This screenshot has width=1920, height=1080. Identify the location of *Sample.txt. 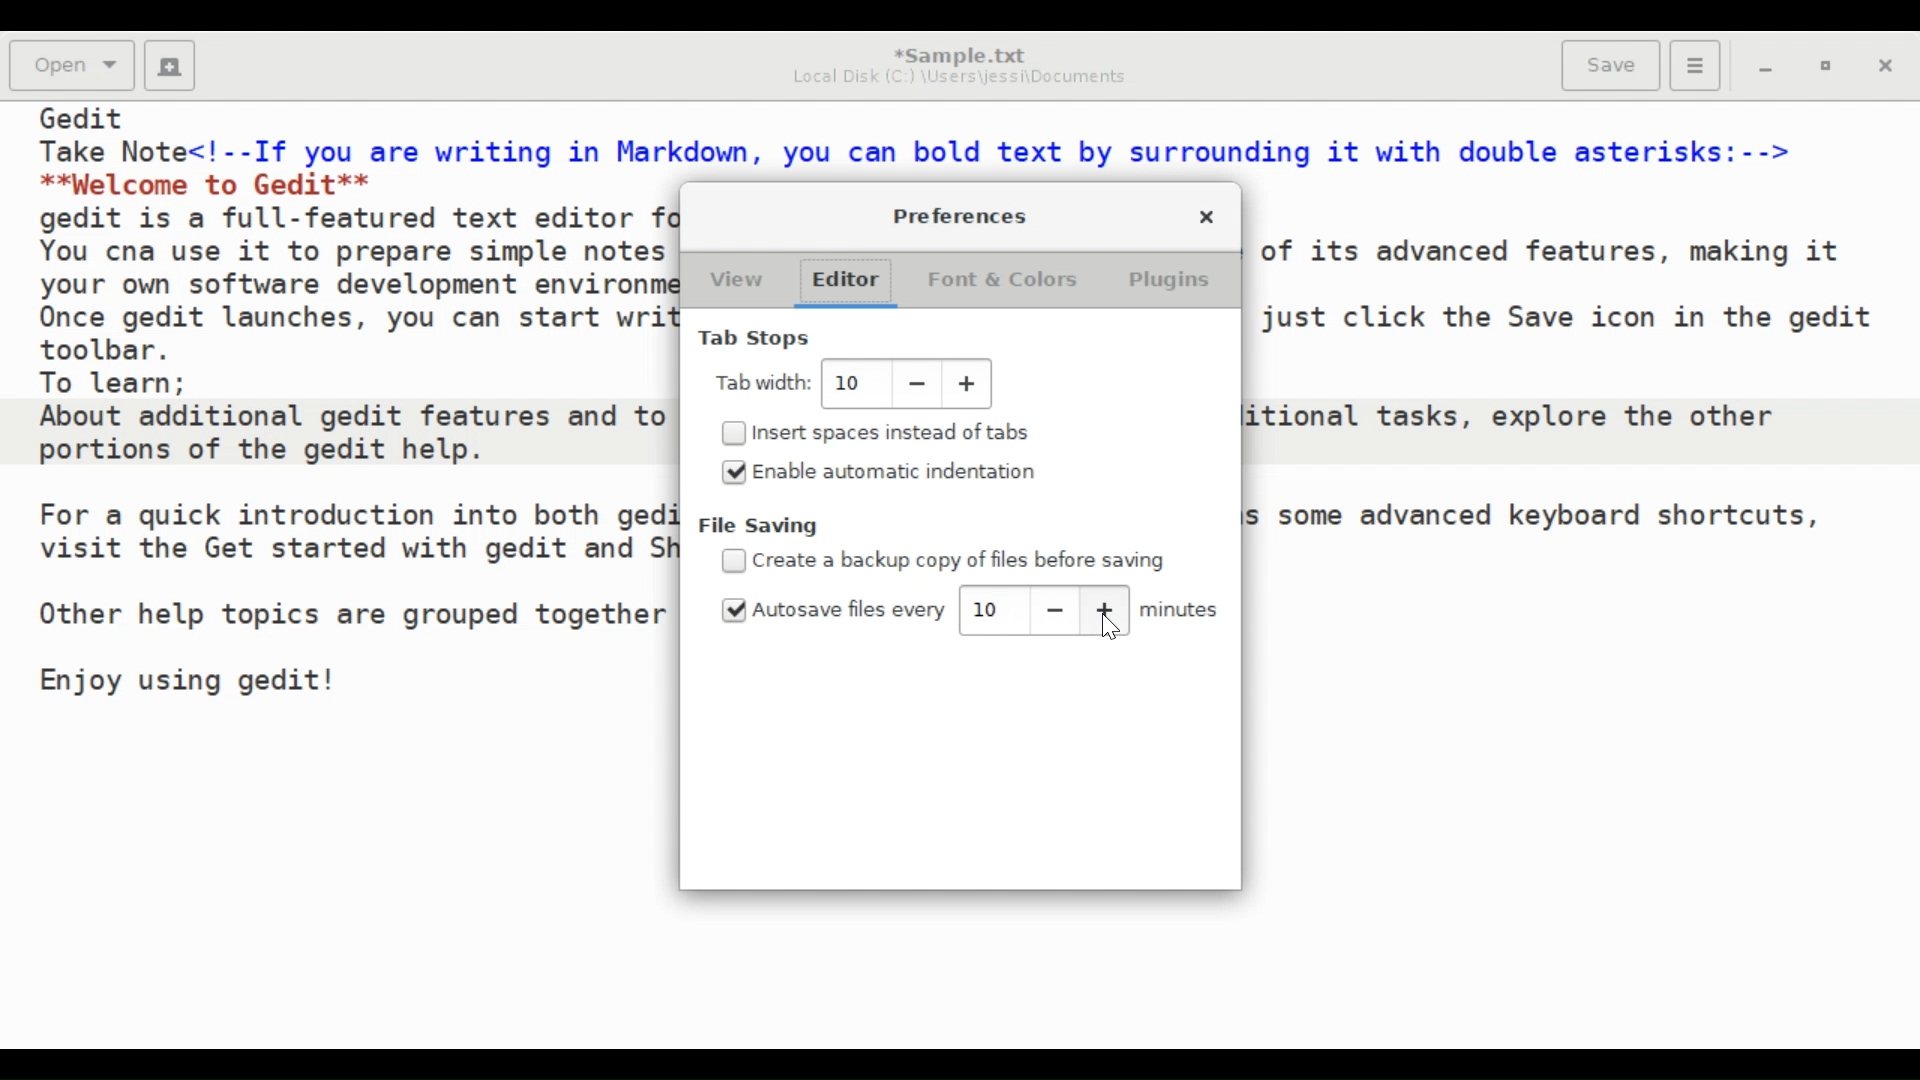
(960, 51).